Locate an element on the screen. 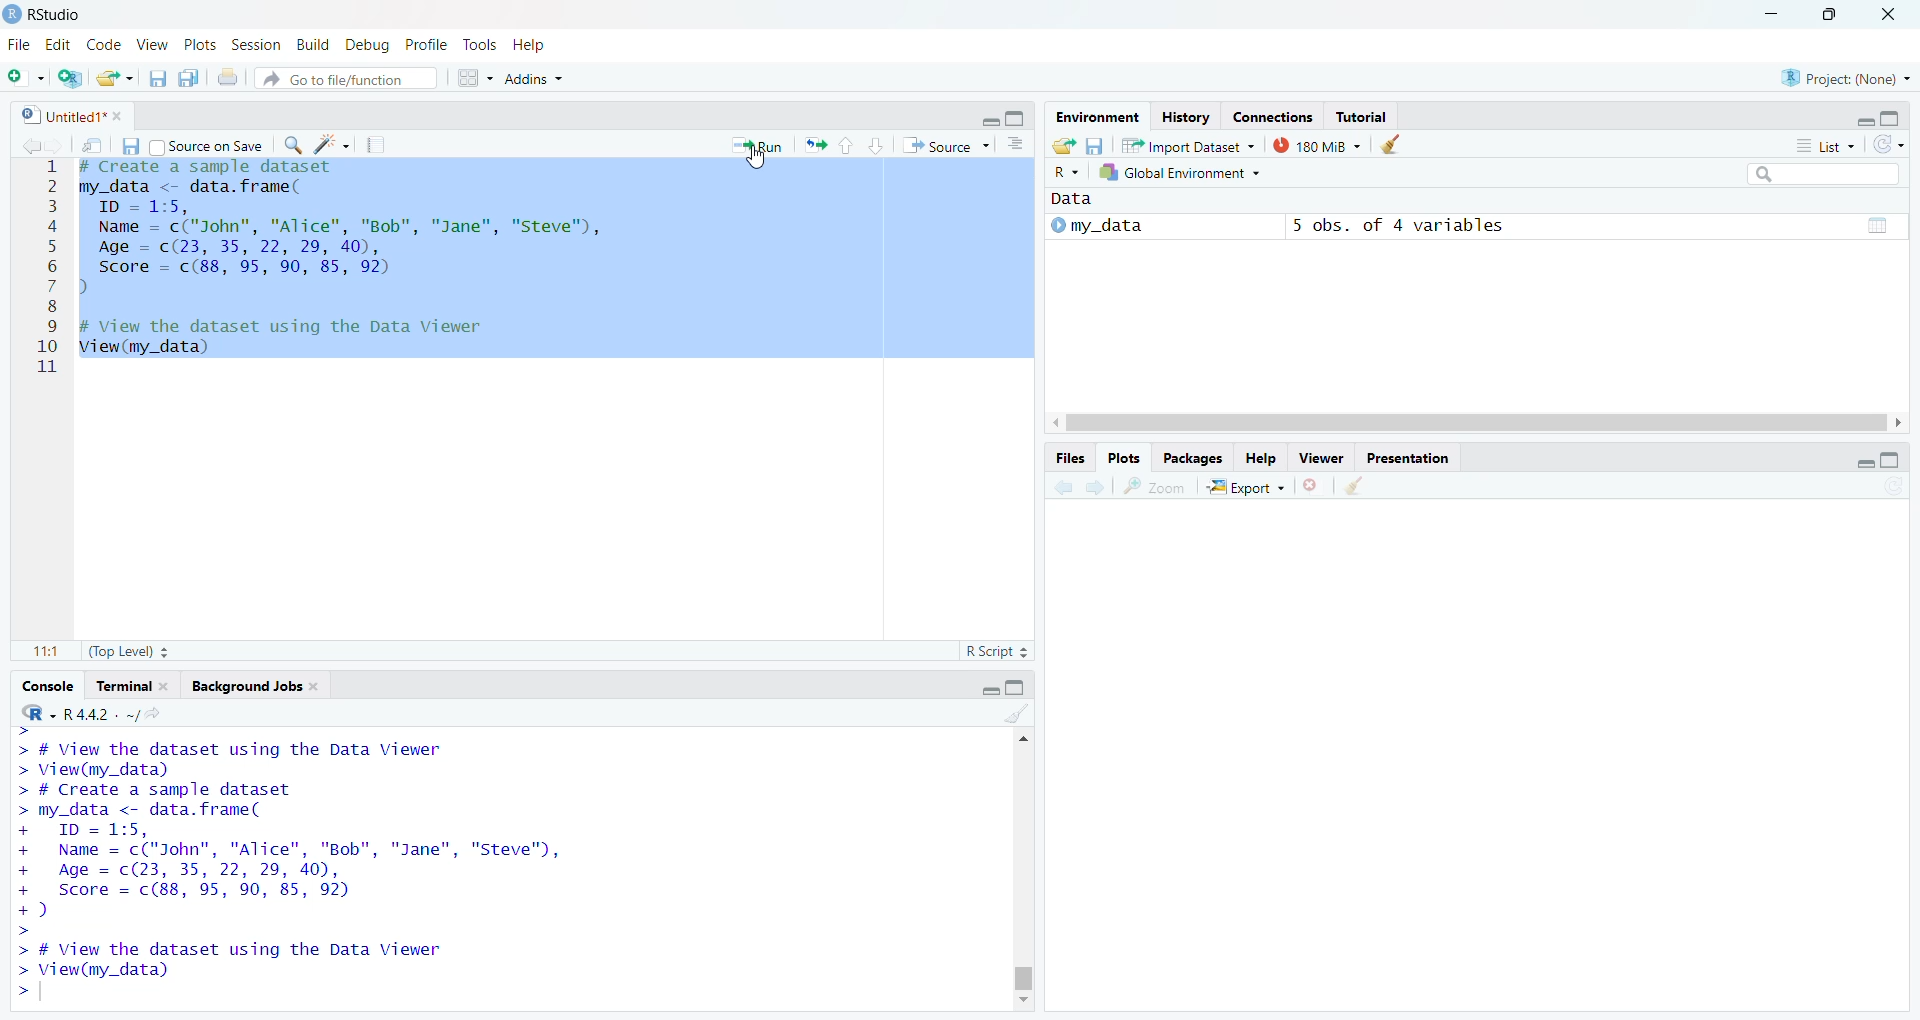 This screenshot has width=1920, height=1020. New file is located at coordinates (23, 75).